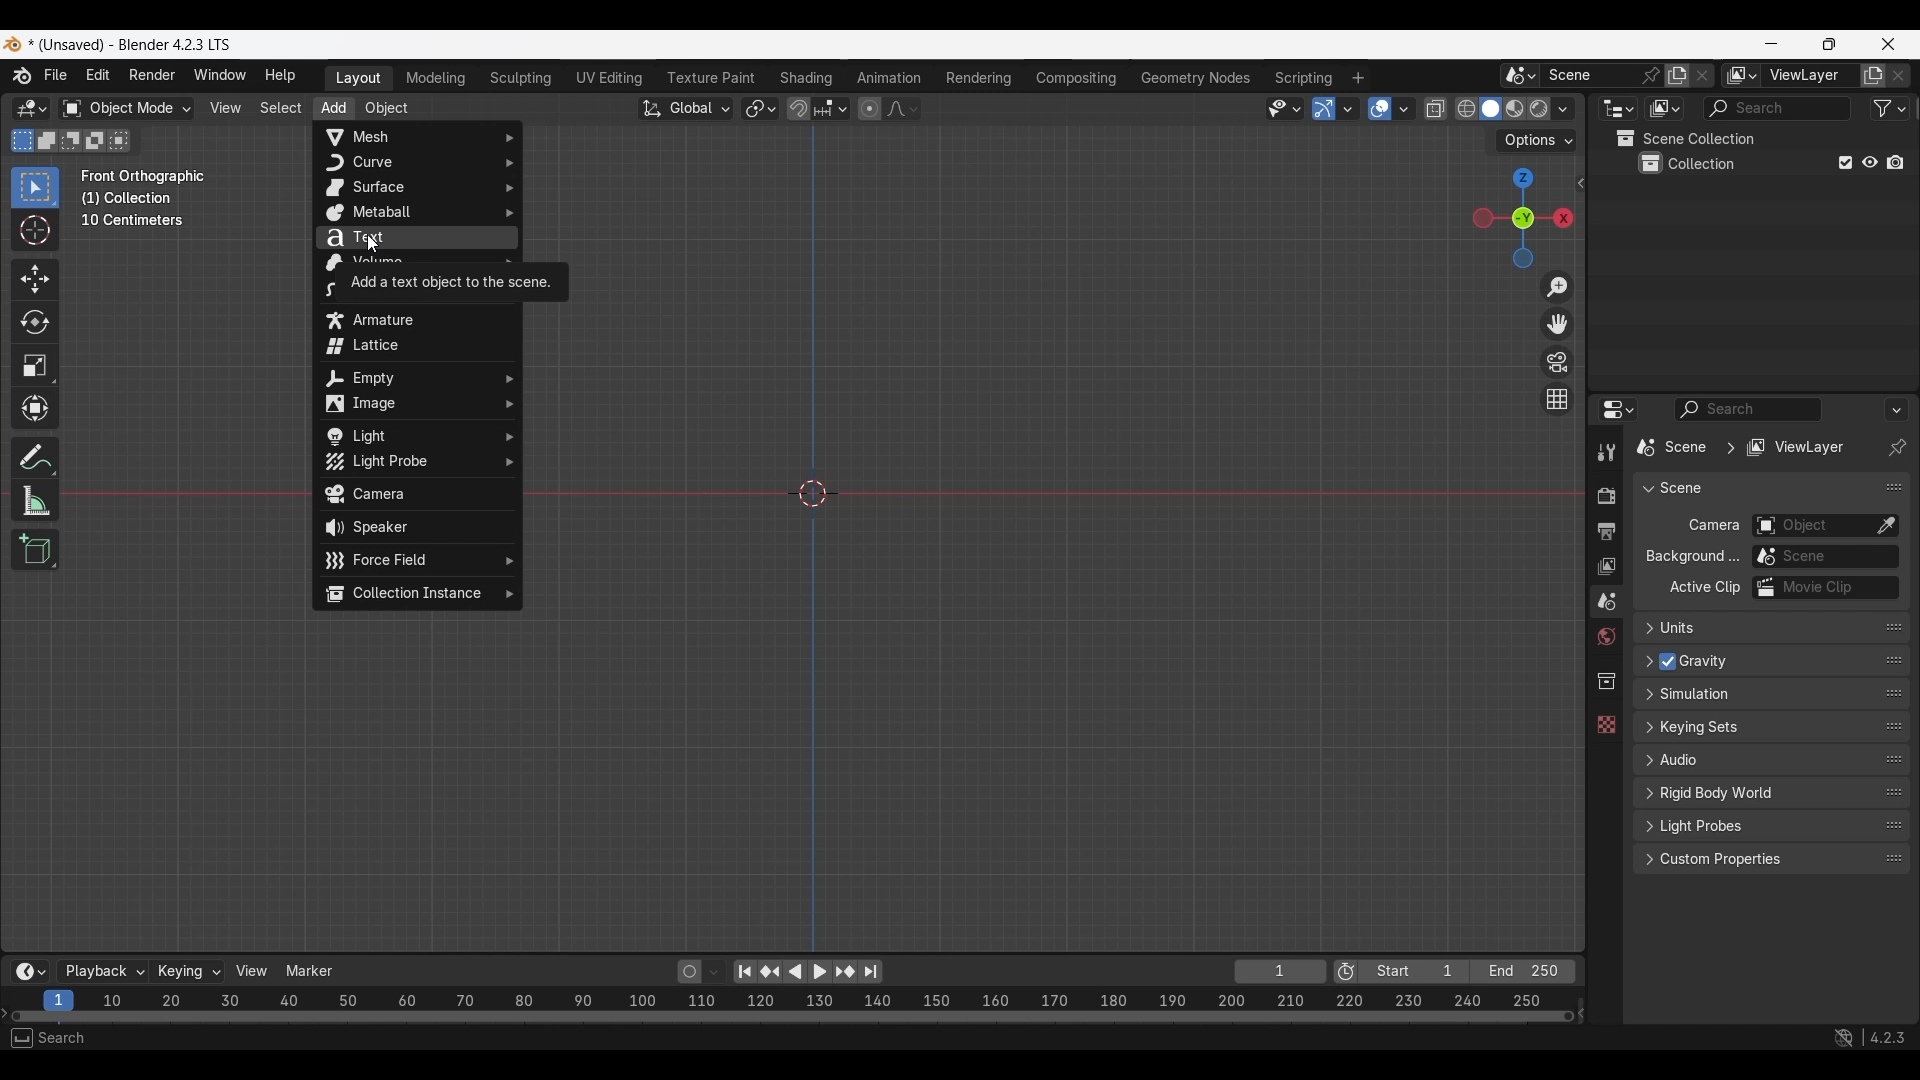 The width and height of the screenshot is (1920, 1080). I want to click on Click to see more edit options, so click(1579, 183).